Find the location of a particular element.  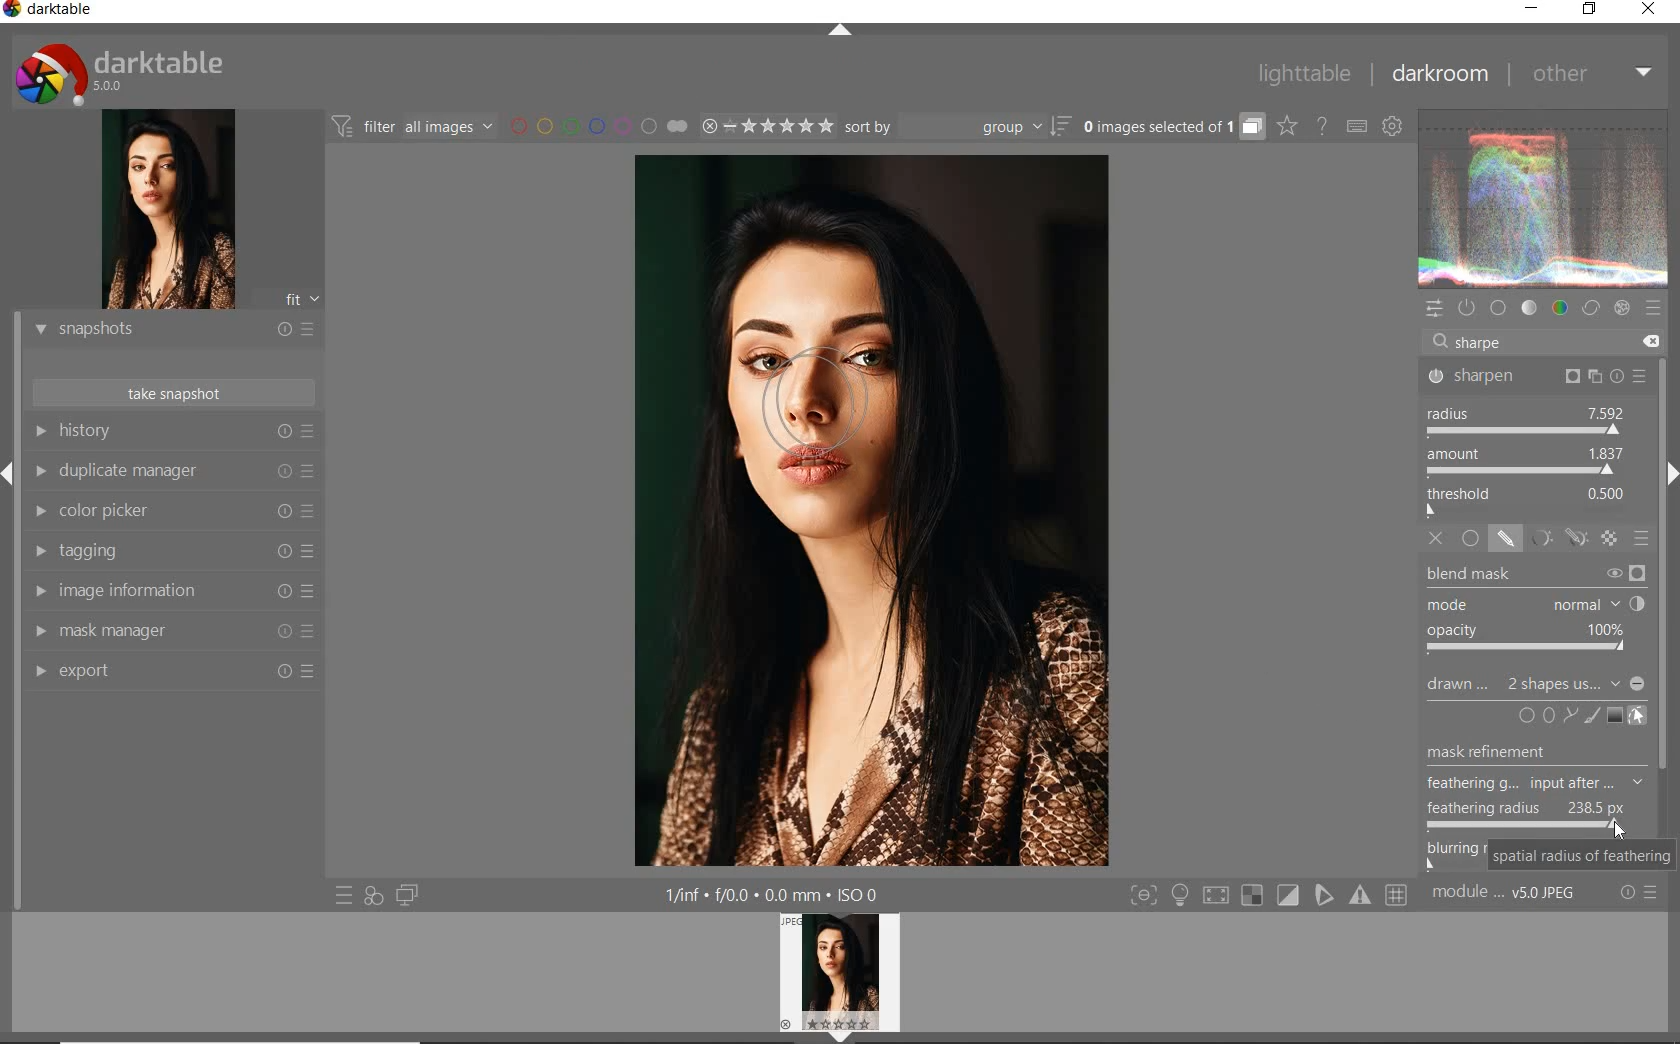

DARKROOM is located at coordinates (1440, 75).